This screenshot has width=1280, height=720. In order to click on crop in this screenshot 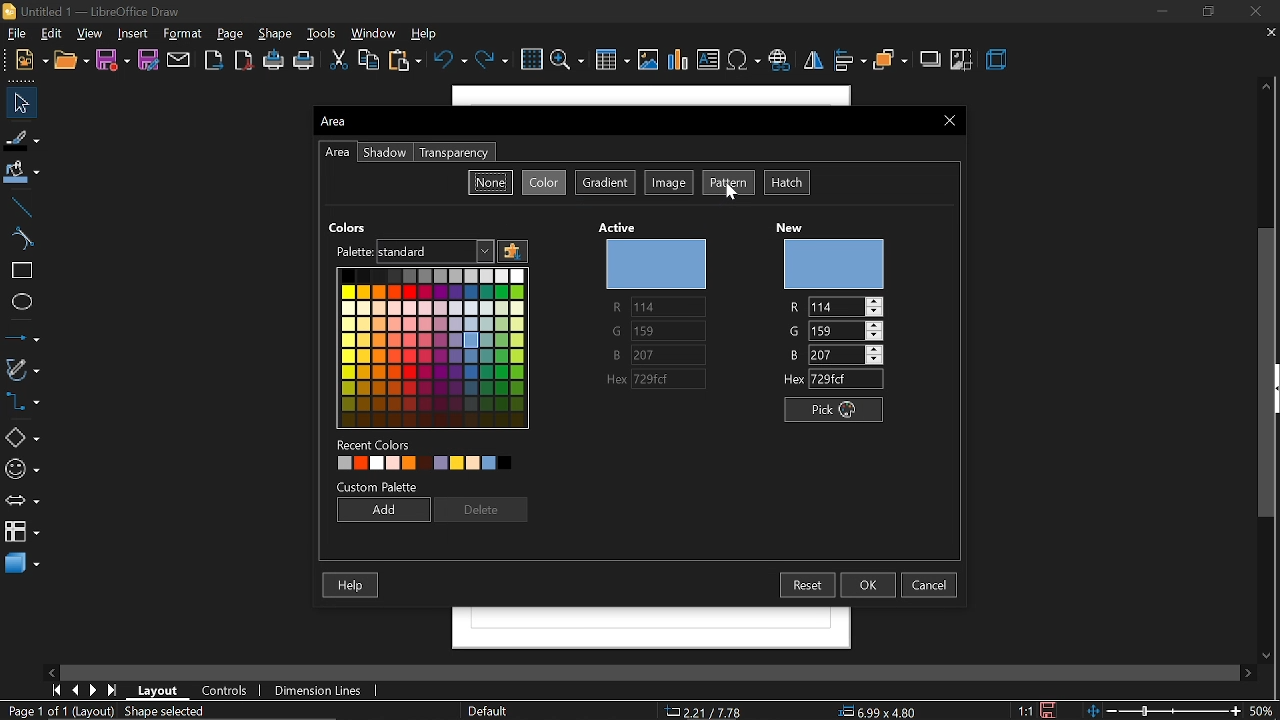, I will do `click(963, 61)`.